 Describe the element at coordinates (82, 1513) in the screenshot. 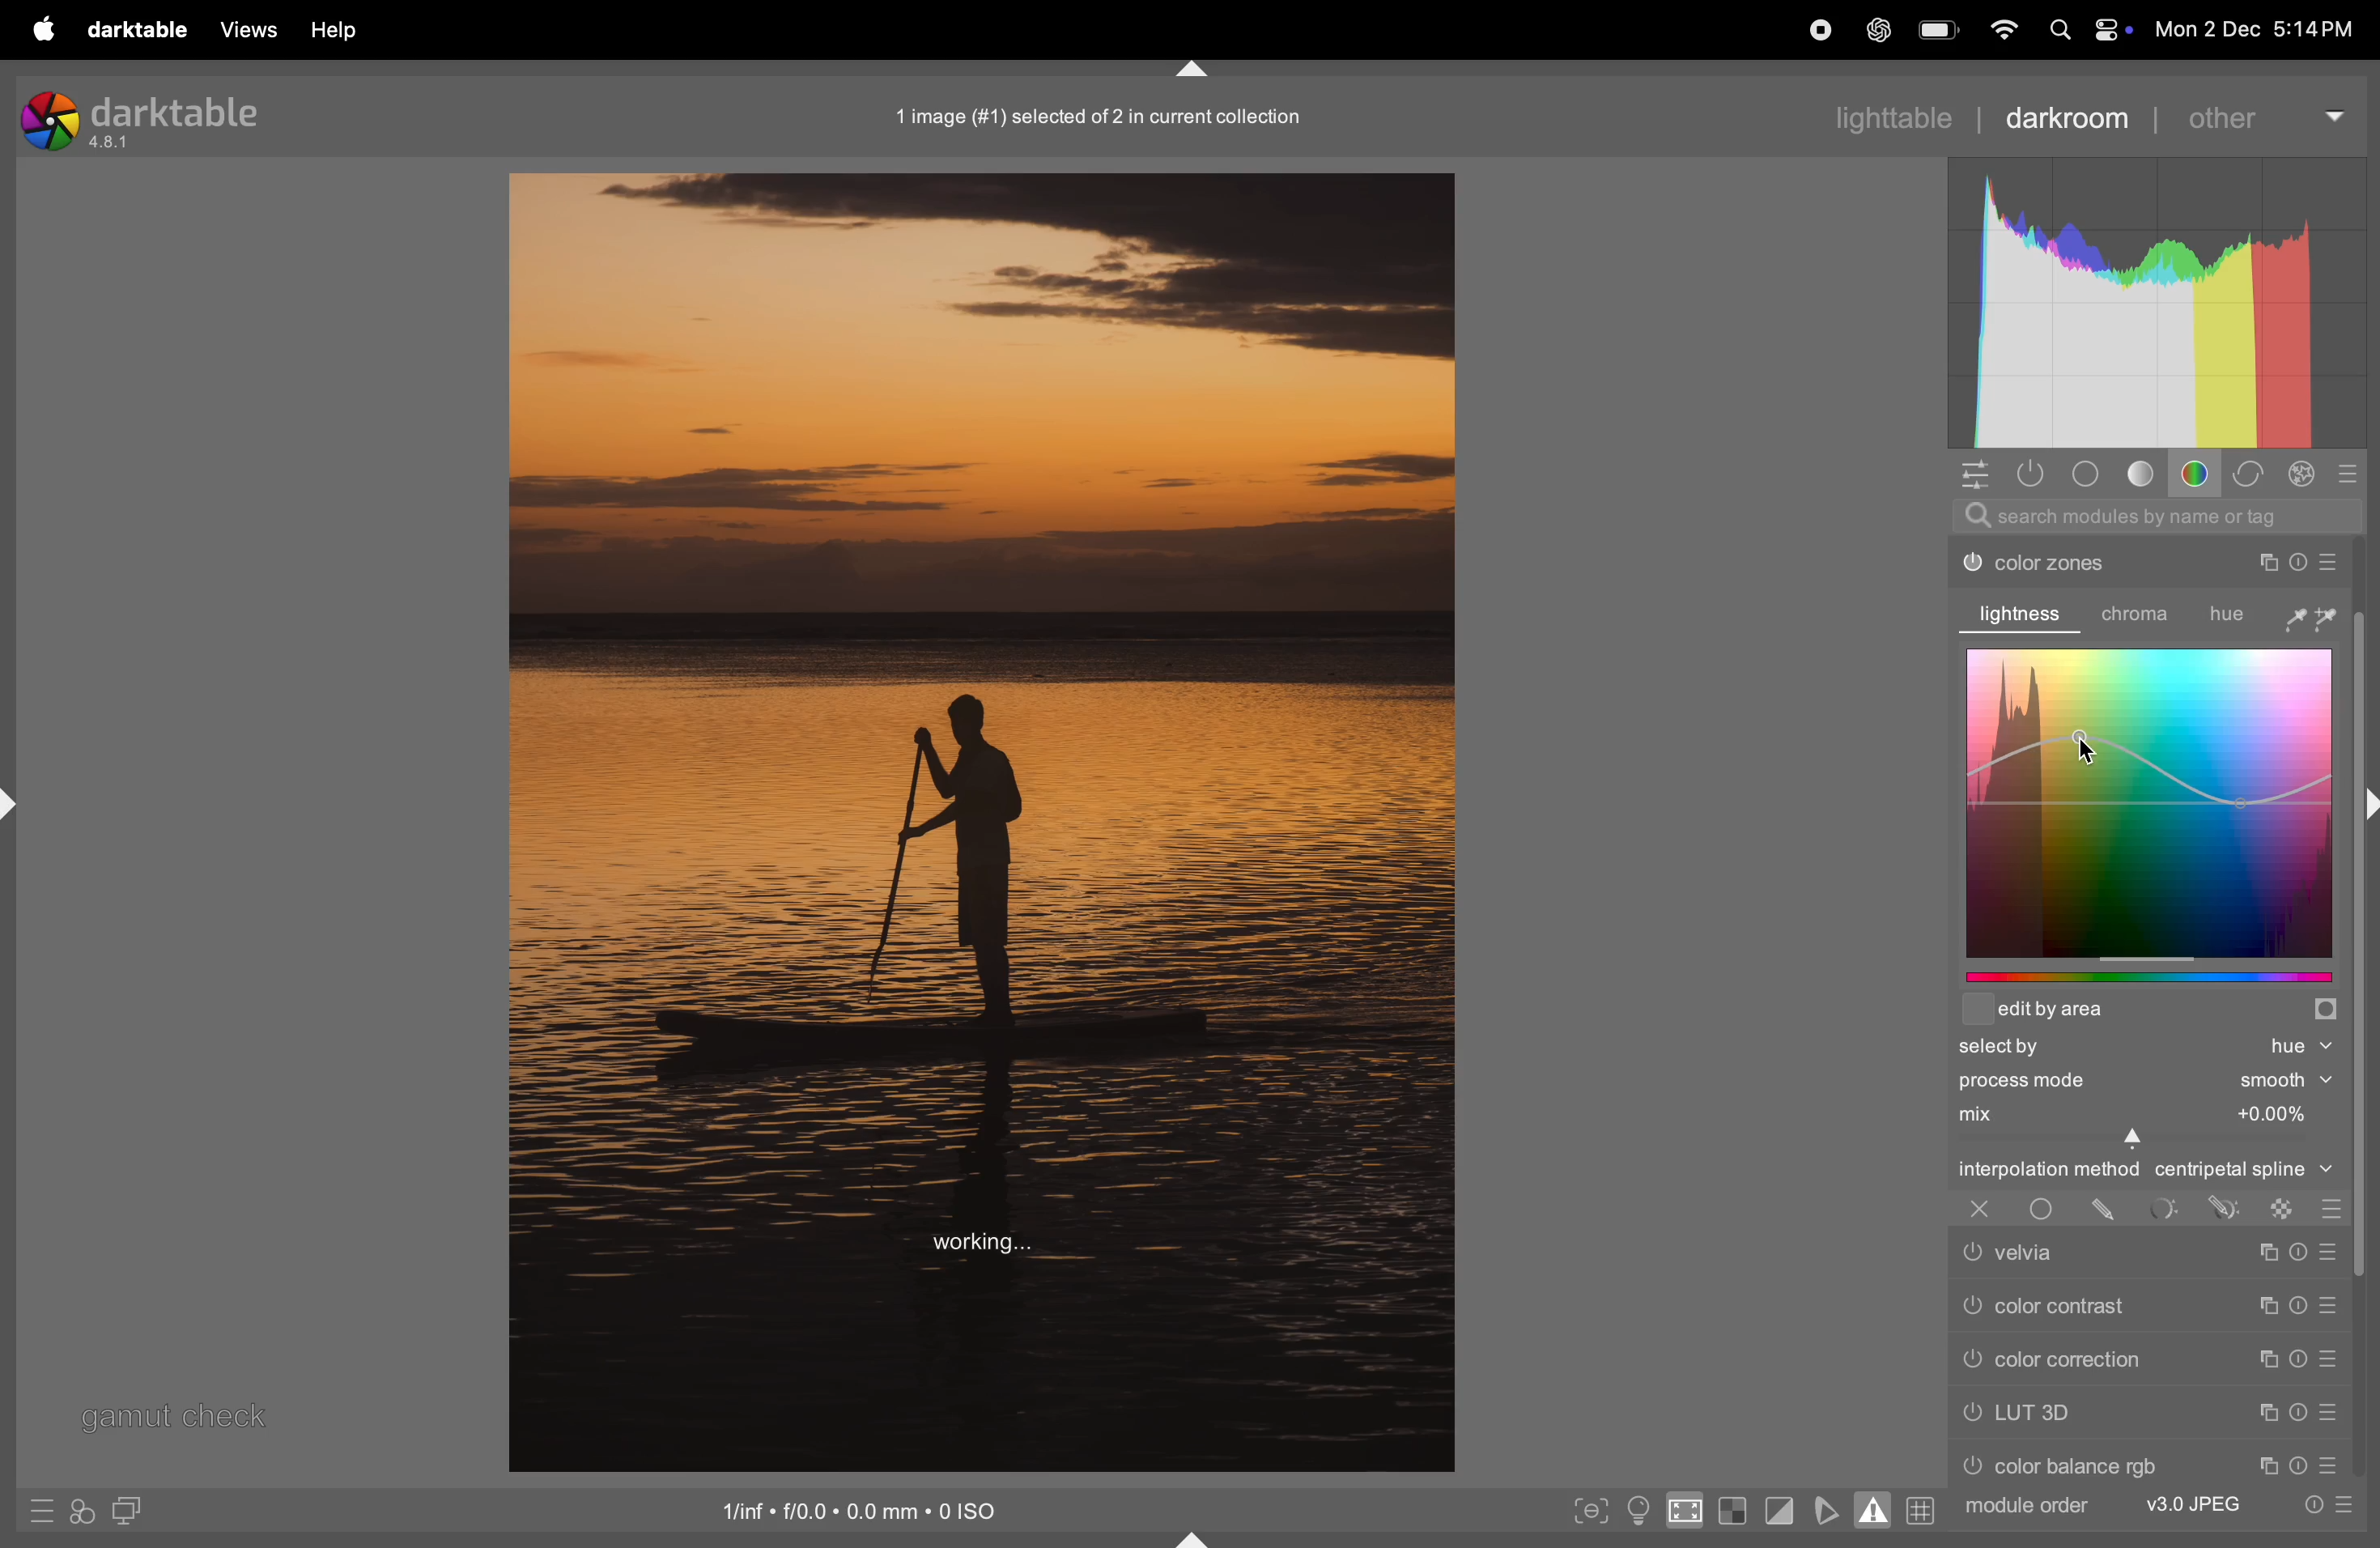

I see `styles` at that location.